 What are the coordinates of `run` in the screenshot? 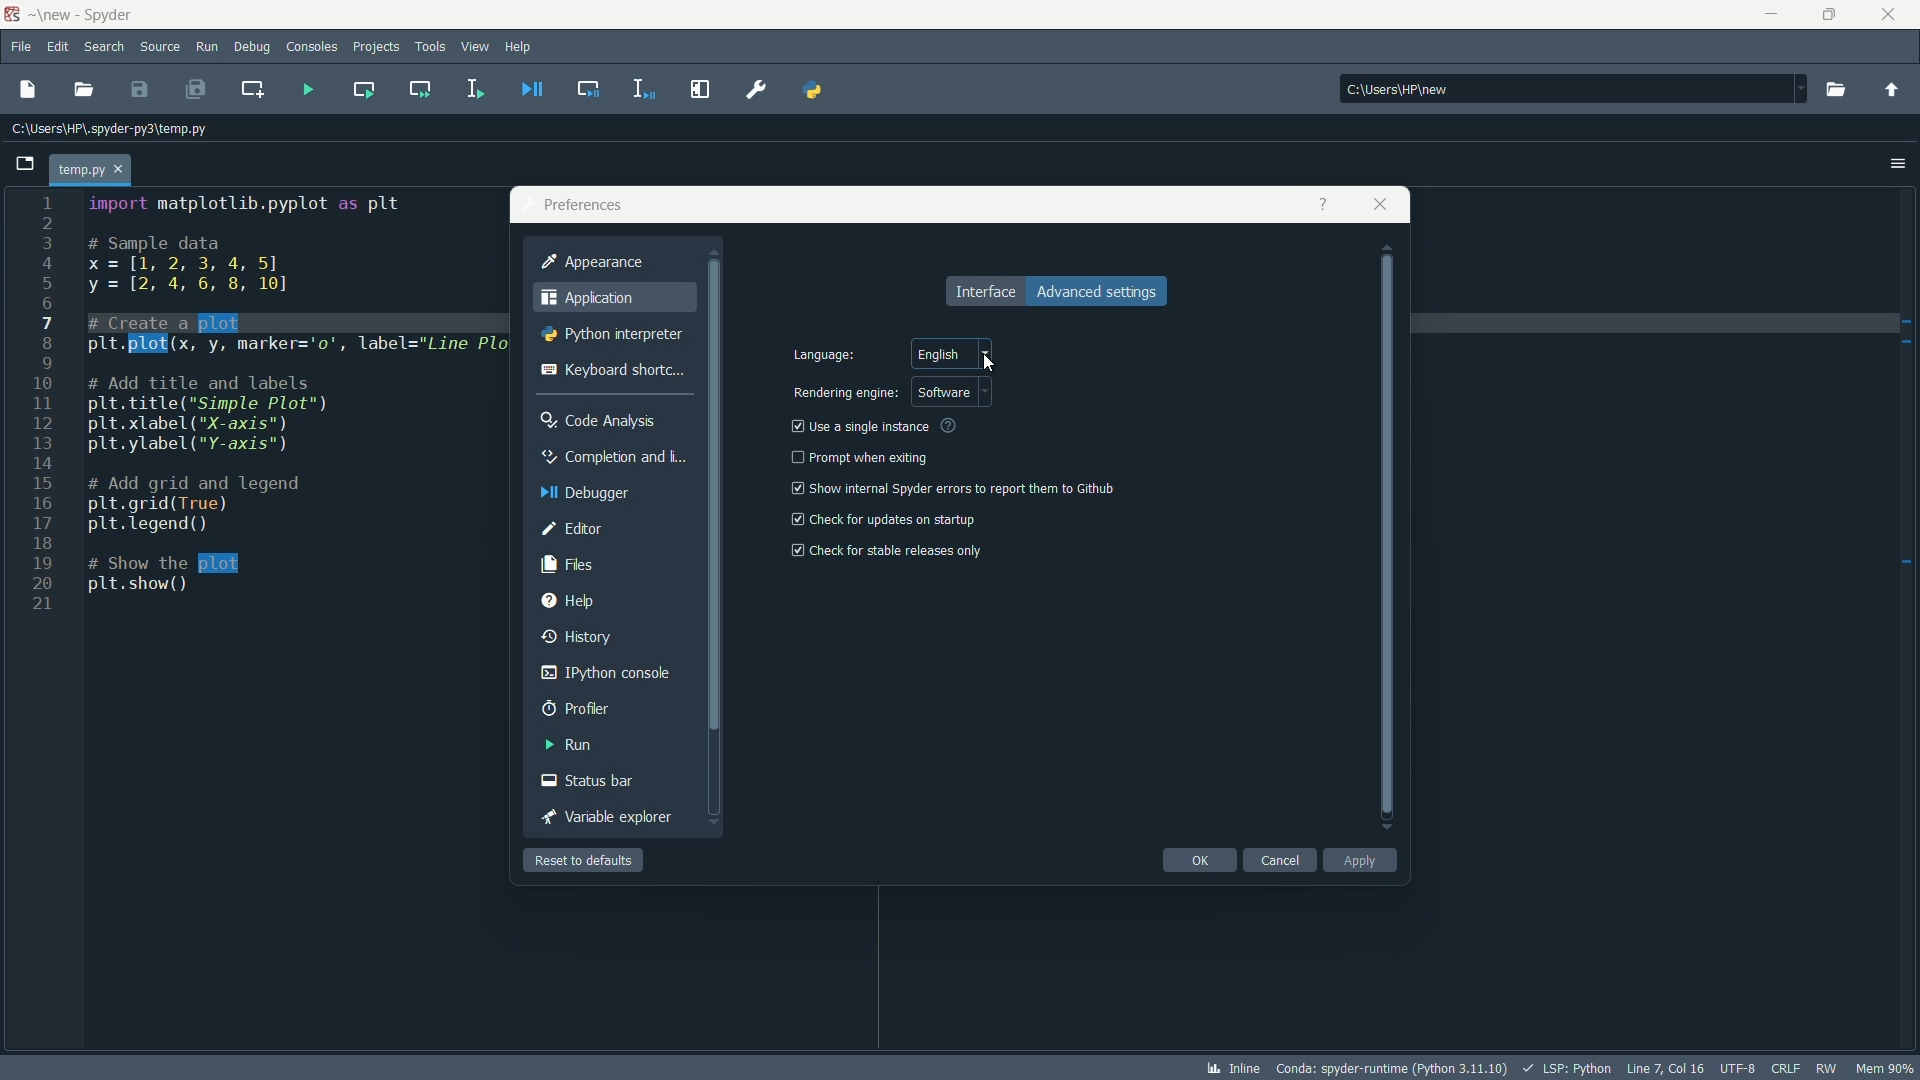 It's located at (567, 744).